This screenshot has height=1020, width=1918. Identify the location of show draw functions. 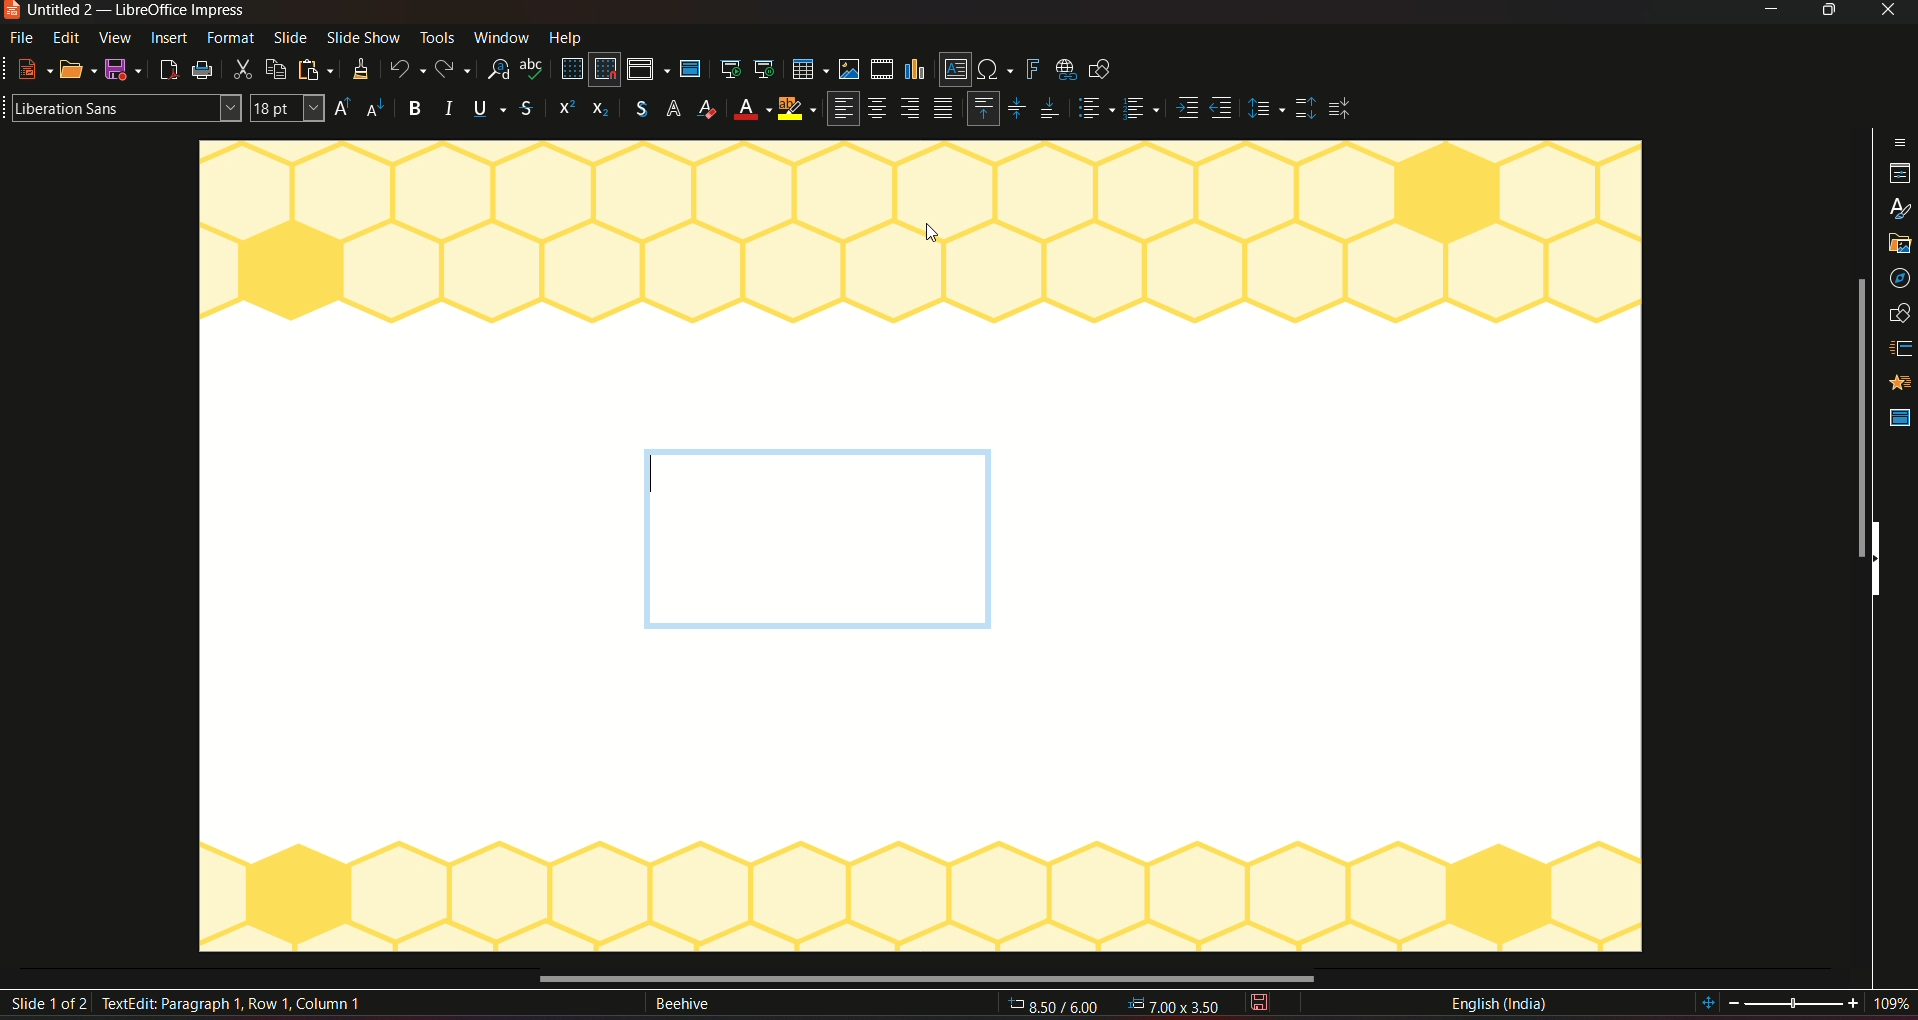
(1106, 71).